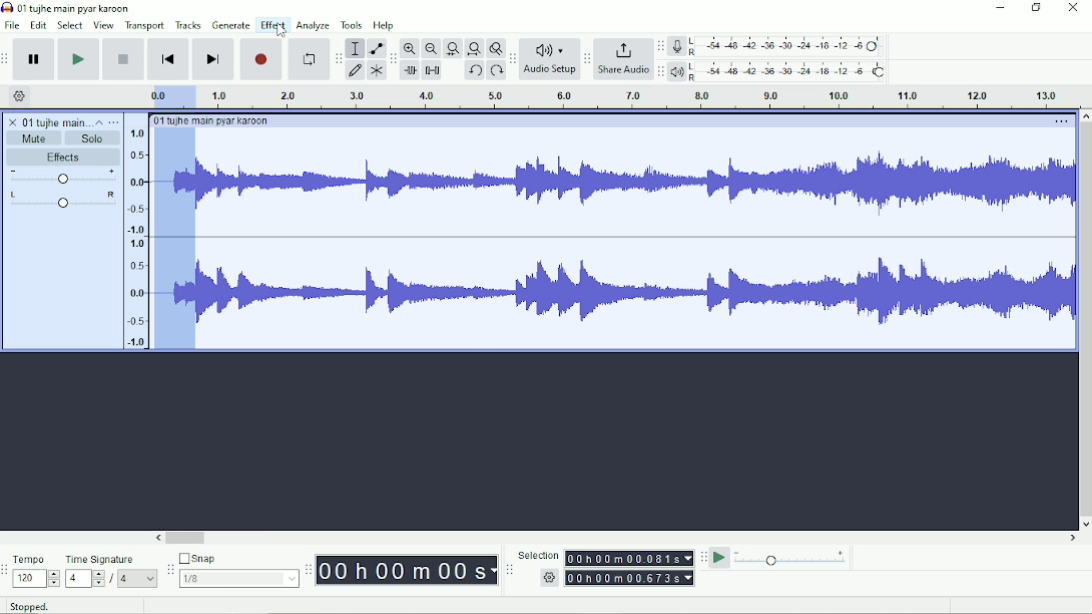 This screenshot has height=614, width=1092. I want to click on Tracks, so click(189, 24).